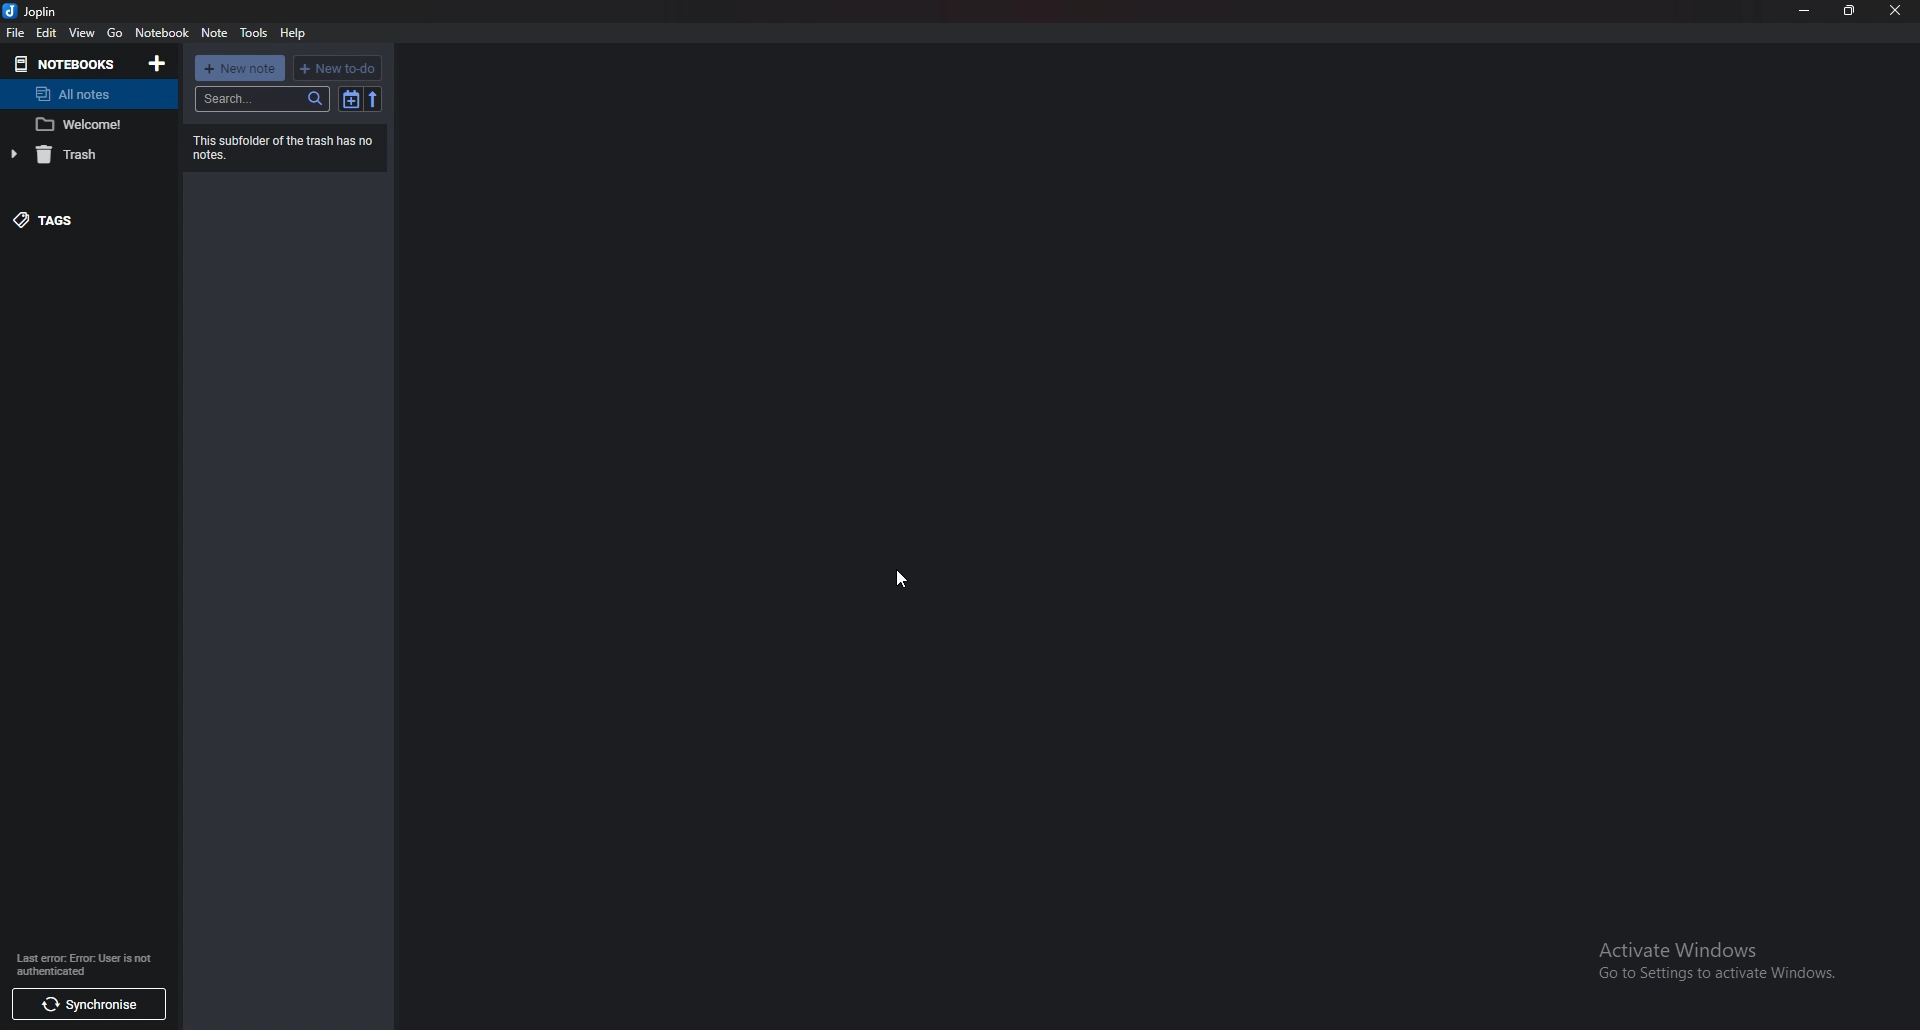 The height and width of the screenshot is (1030, 1920). What do you see at coordinates (216, 33) in the screenshot?
I see `Note` at bounding box center [216, 33].